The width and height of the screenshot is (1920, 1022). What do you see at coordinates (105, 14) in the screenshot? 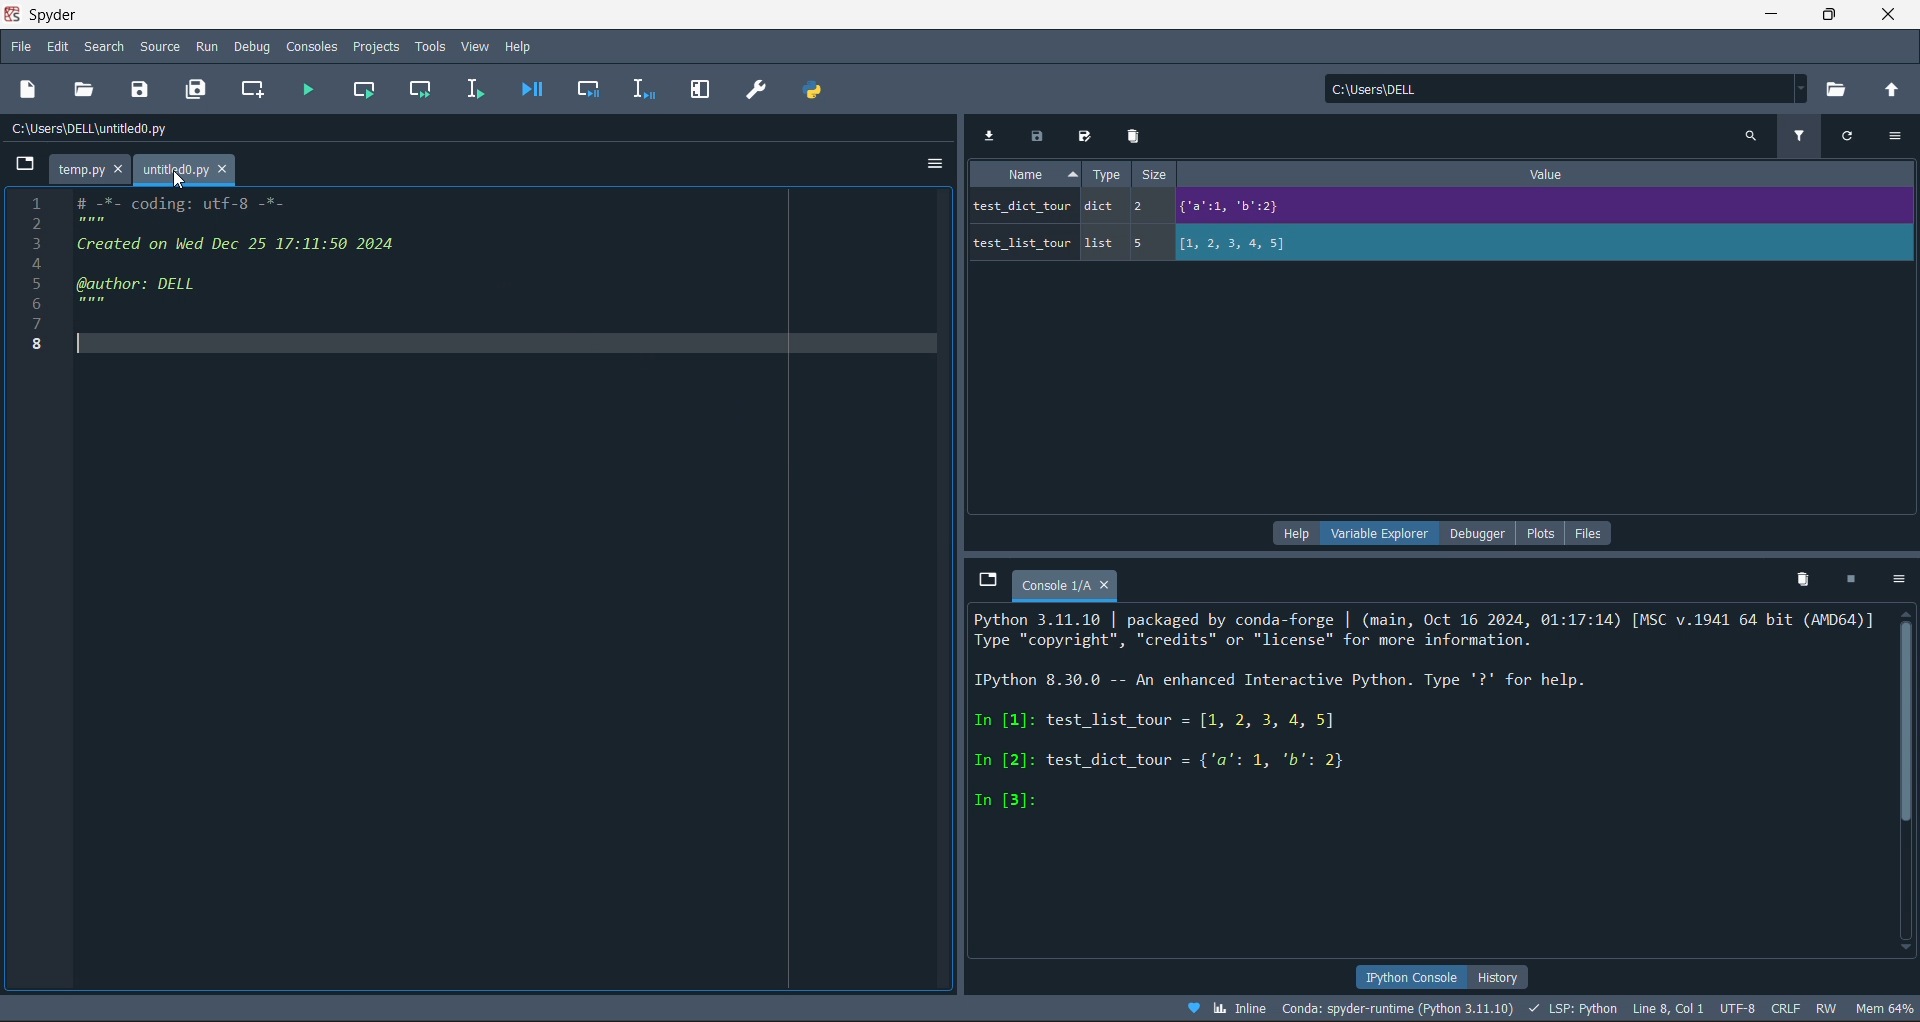
I see `Spyder` at bounding box center [105, 14].